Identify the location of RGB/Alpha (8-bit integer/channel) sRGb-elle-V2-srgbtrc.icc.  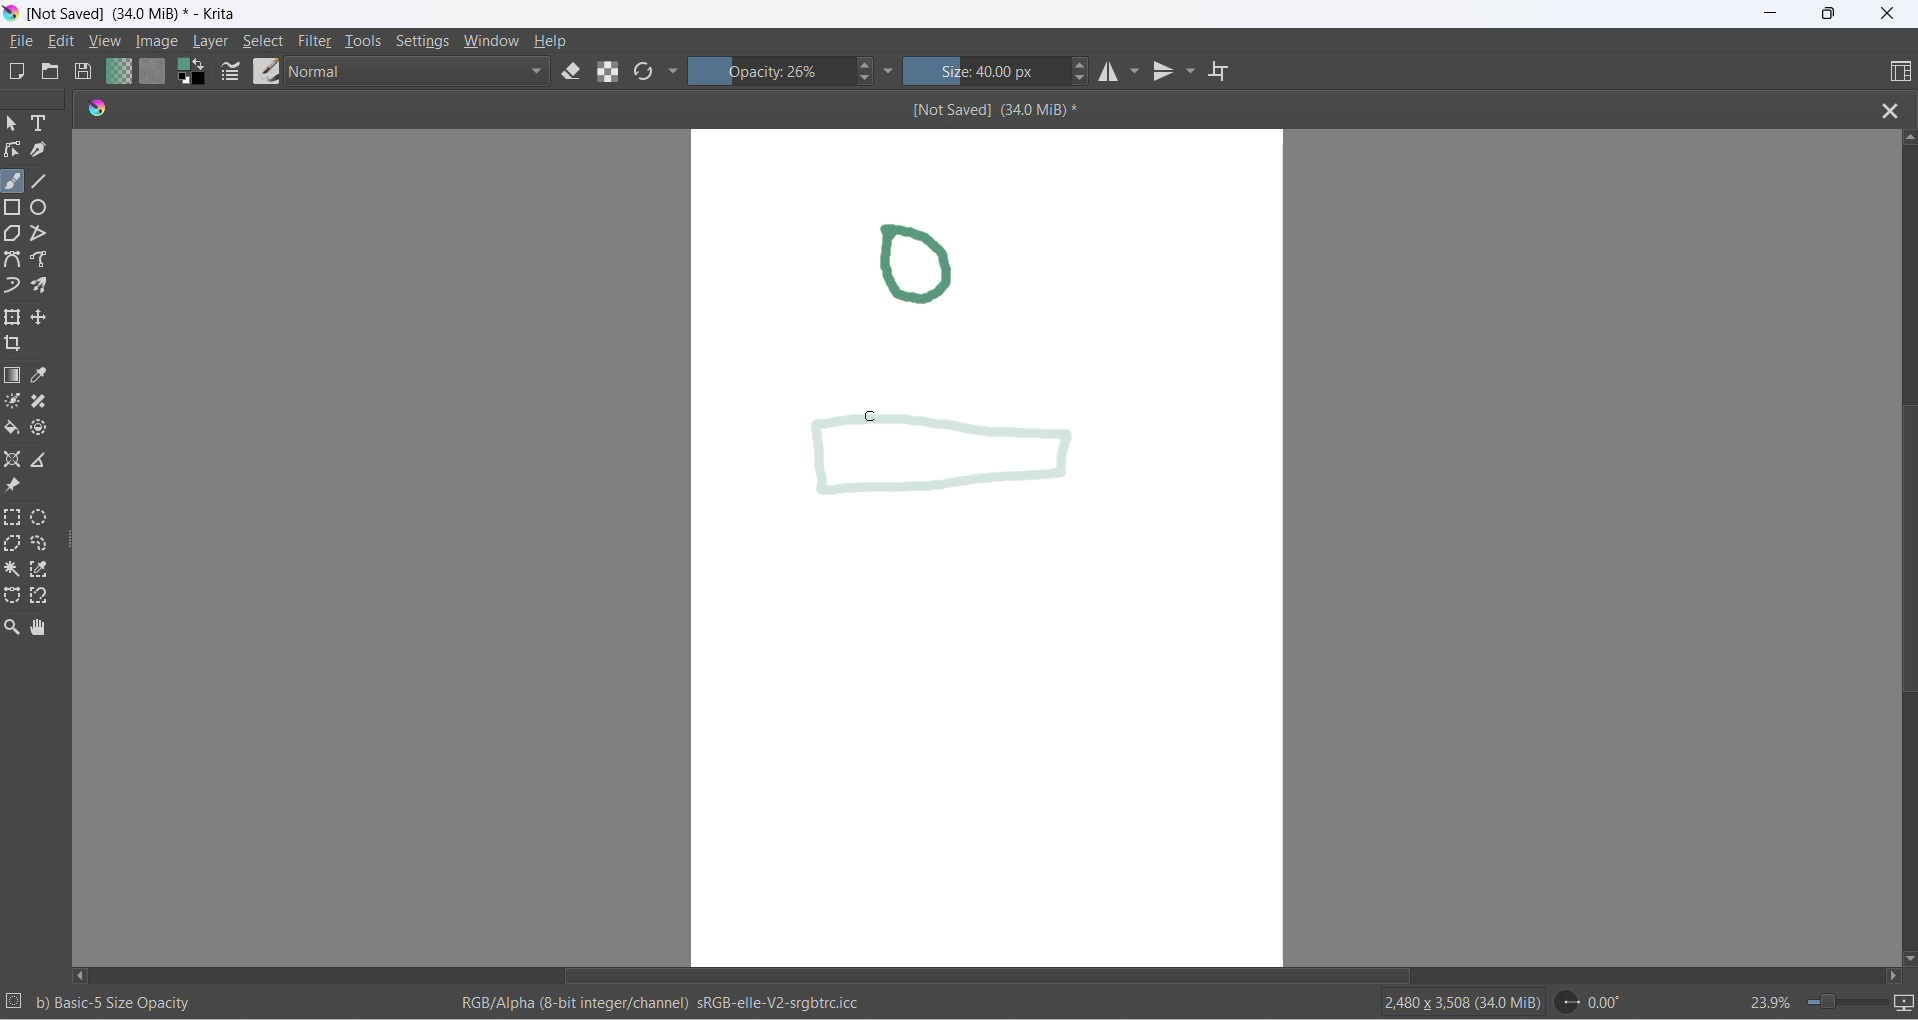
(665, 1005).